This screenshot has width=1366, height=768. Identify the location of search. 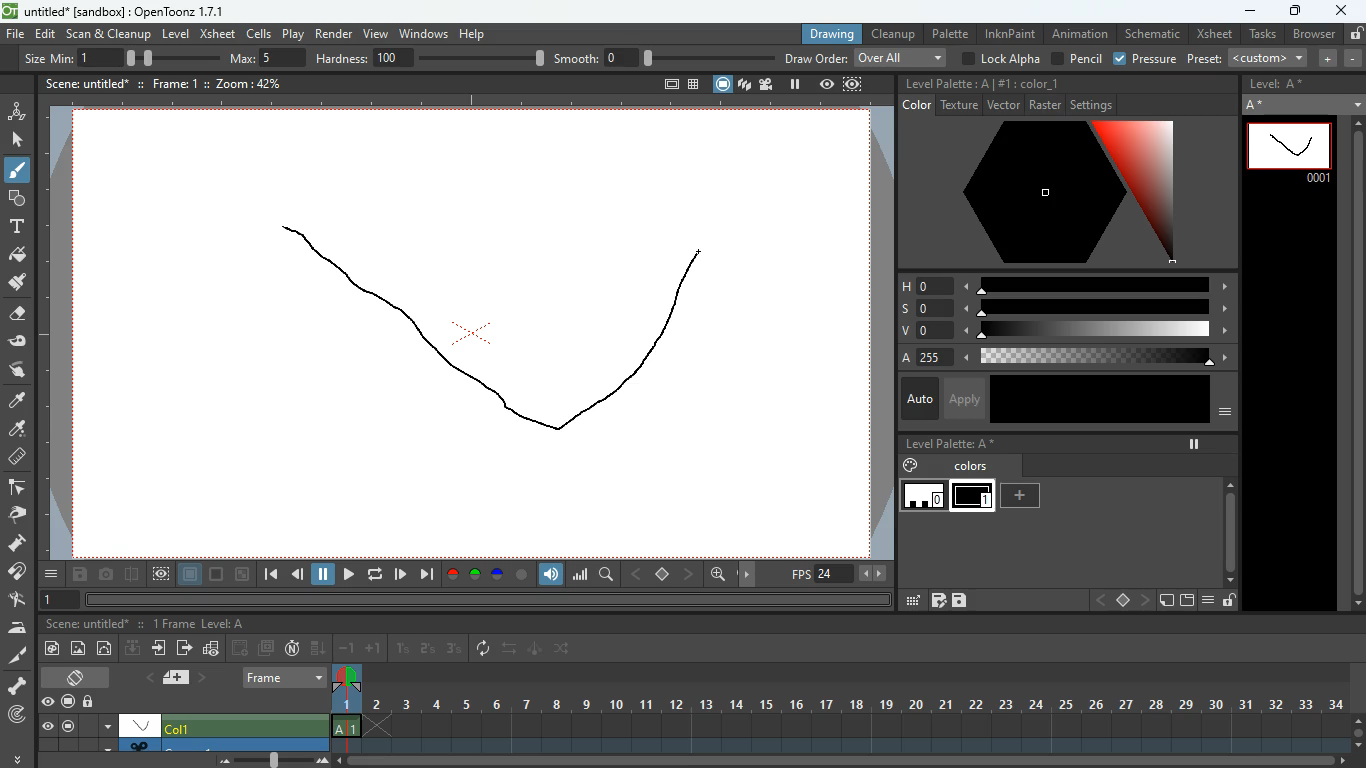
(608, 577).